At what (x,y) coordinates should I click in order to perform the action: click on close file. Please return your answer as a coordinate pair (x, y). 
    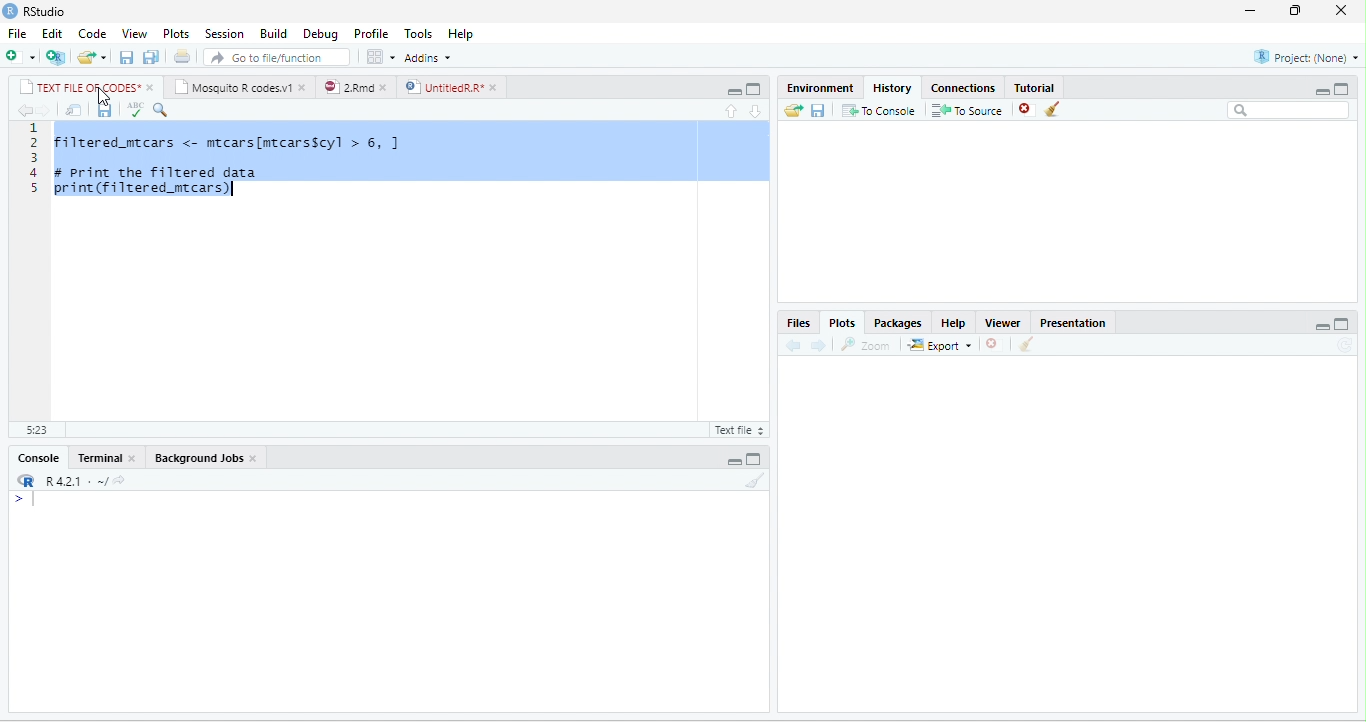
    Looking at the image, I should click on (994, 344).